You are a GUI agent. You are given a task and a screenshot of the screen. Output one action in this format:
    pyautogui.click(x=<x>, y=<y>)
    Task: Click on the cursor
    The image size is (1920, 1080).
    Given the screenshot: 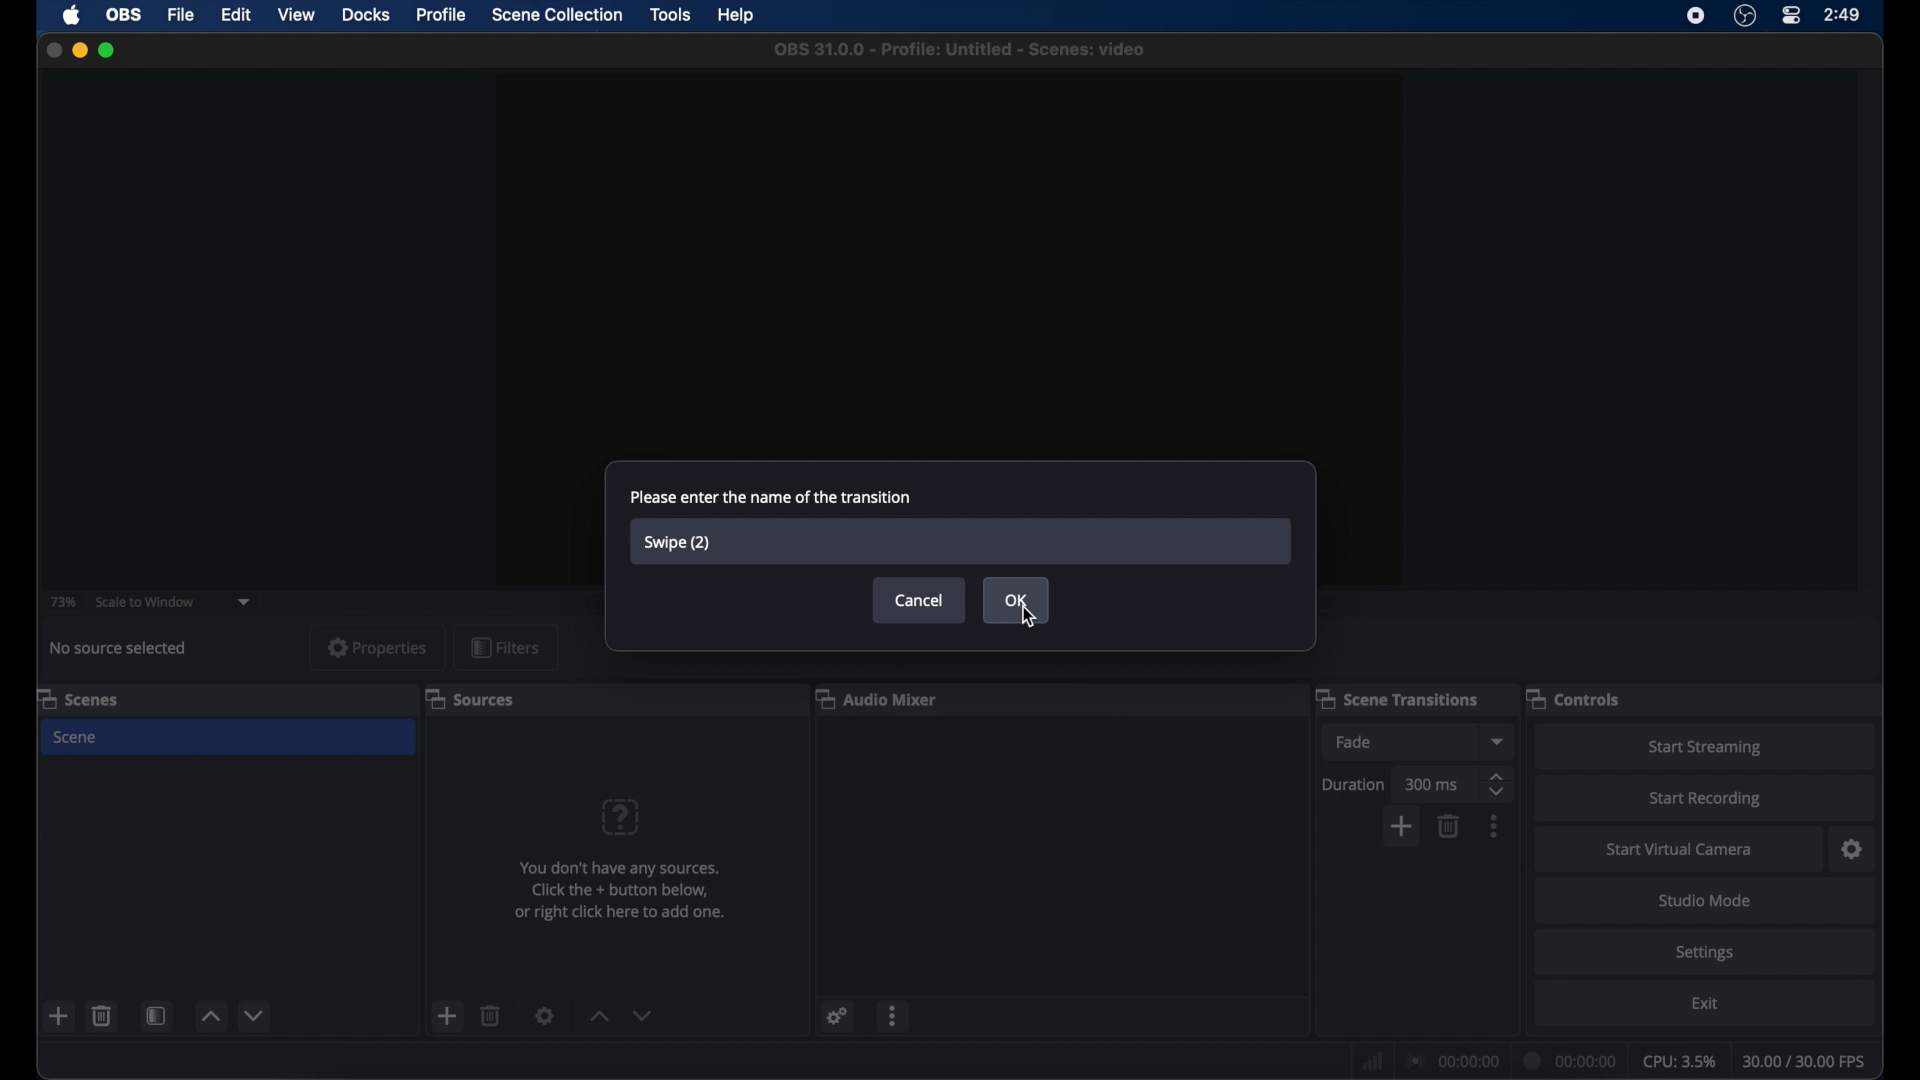 What is the action you would take?
    pyautogui.click(x=1031, y=619)
    